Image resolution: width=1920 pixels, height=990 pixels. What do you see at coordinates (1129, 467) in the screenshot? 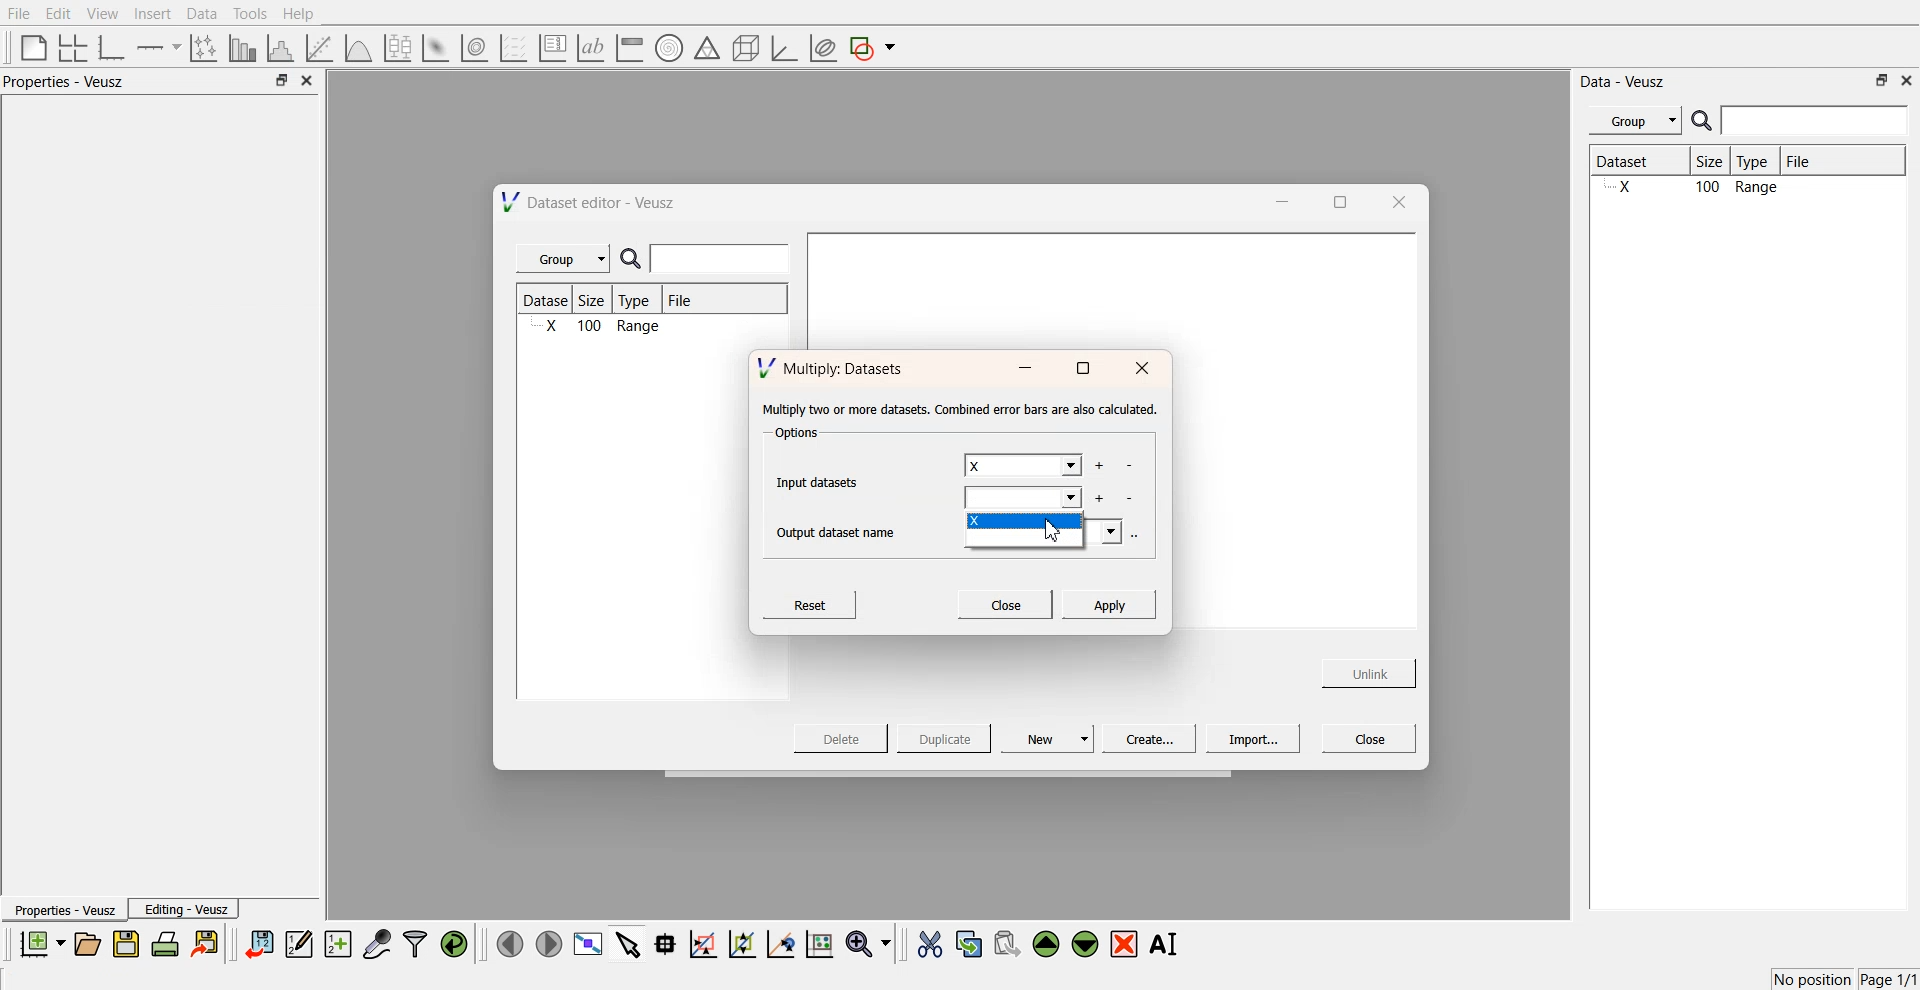
I see `delete datasets` at bounding box center [1129, 467].